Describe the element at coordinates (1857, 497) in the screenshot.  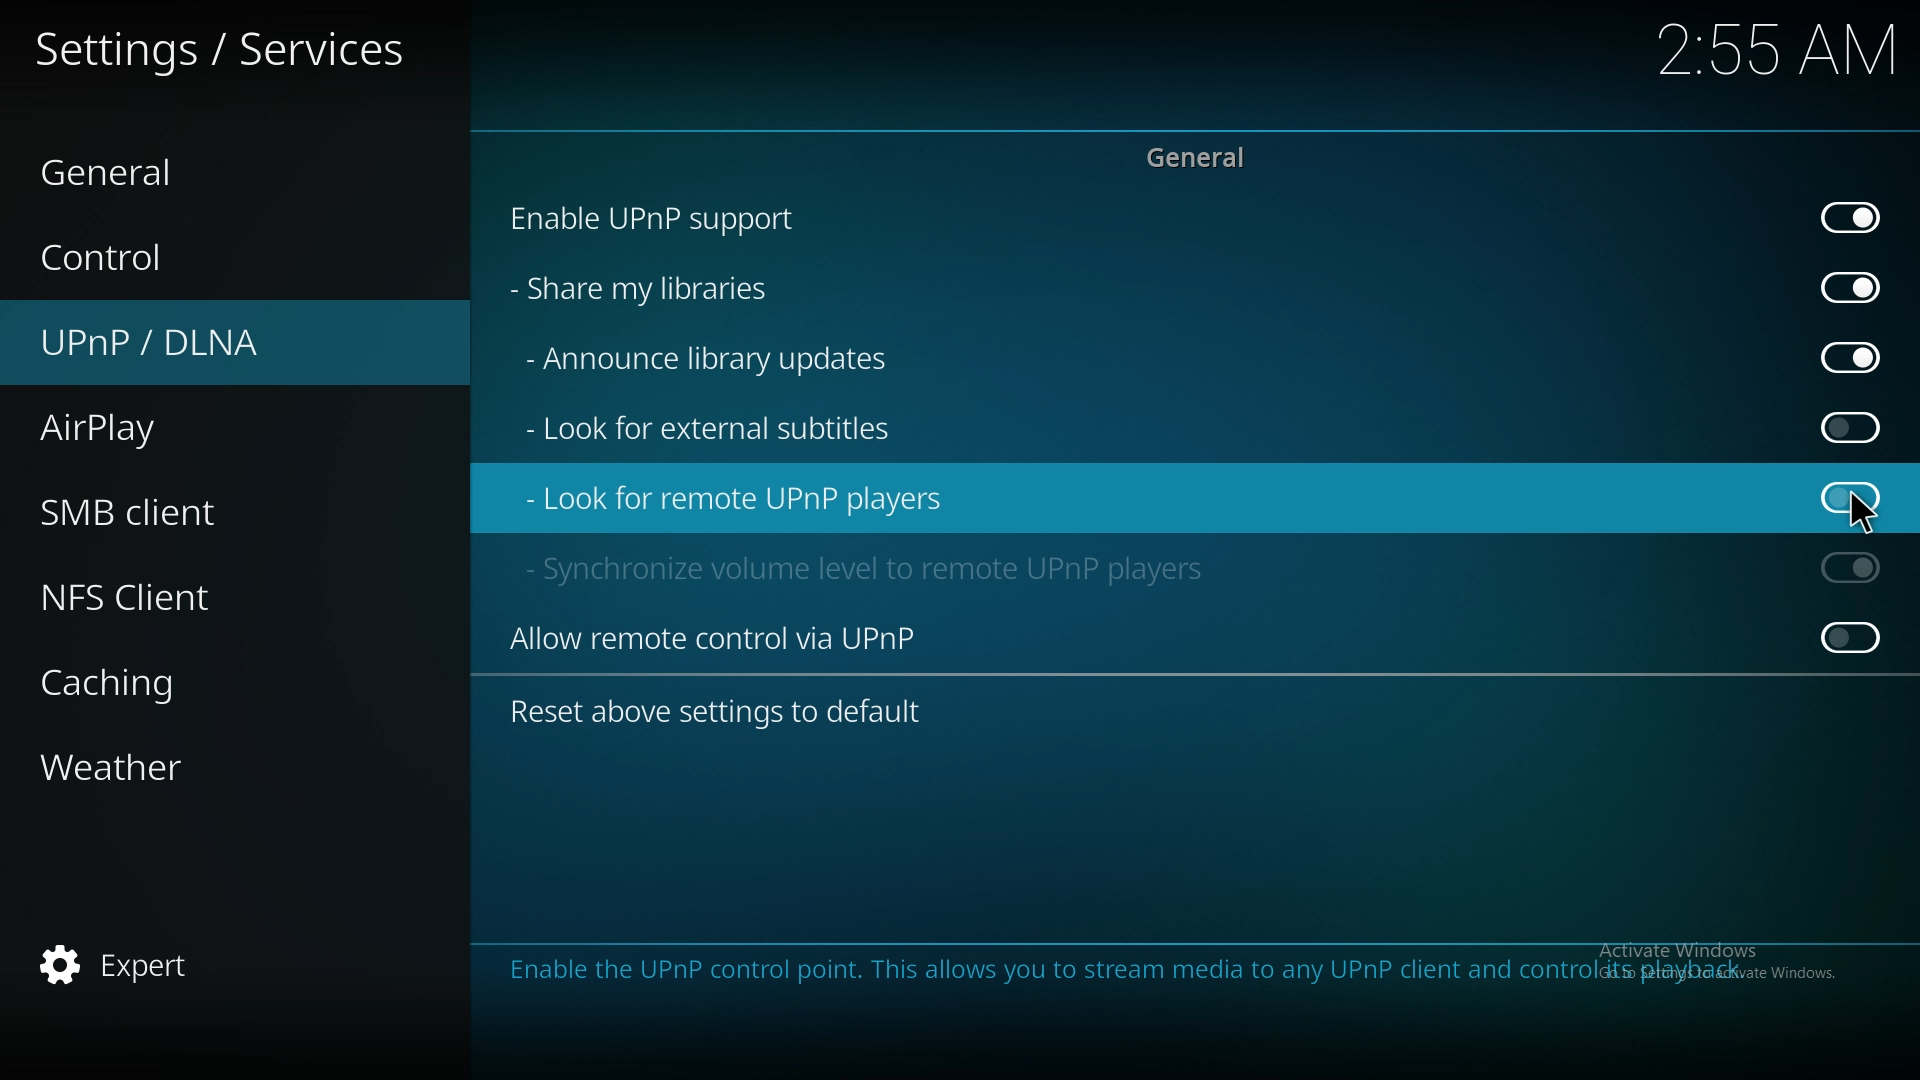
I see `off (Greyed out)` at that location.